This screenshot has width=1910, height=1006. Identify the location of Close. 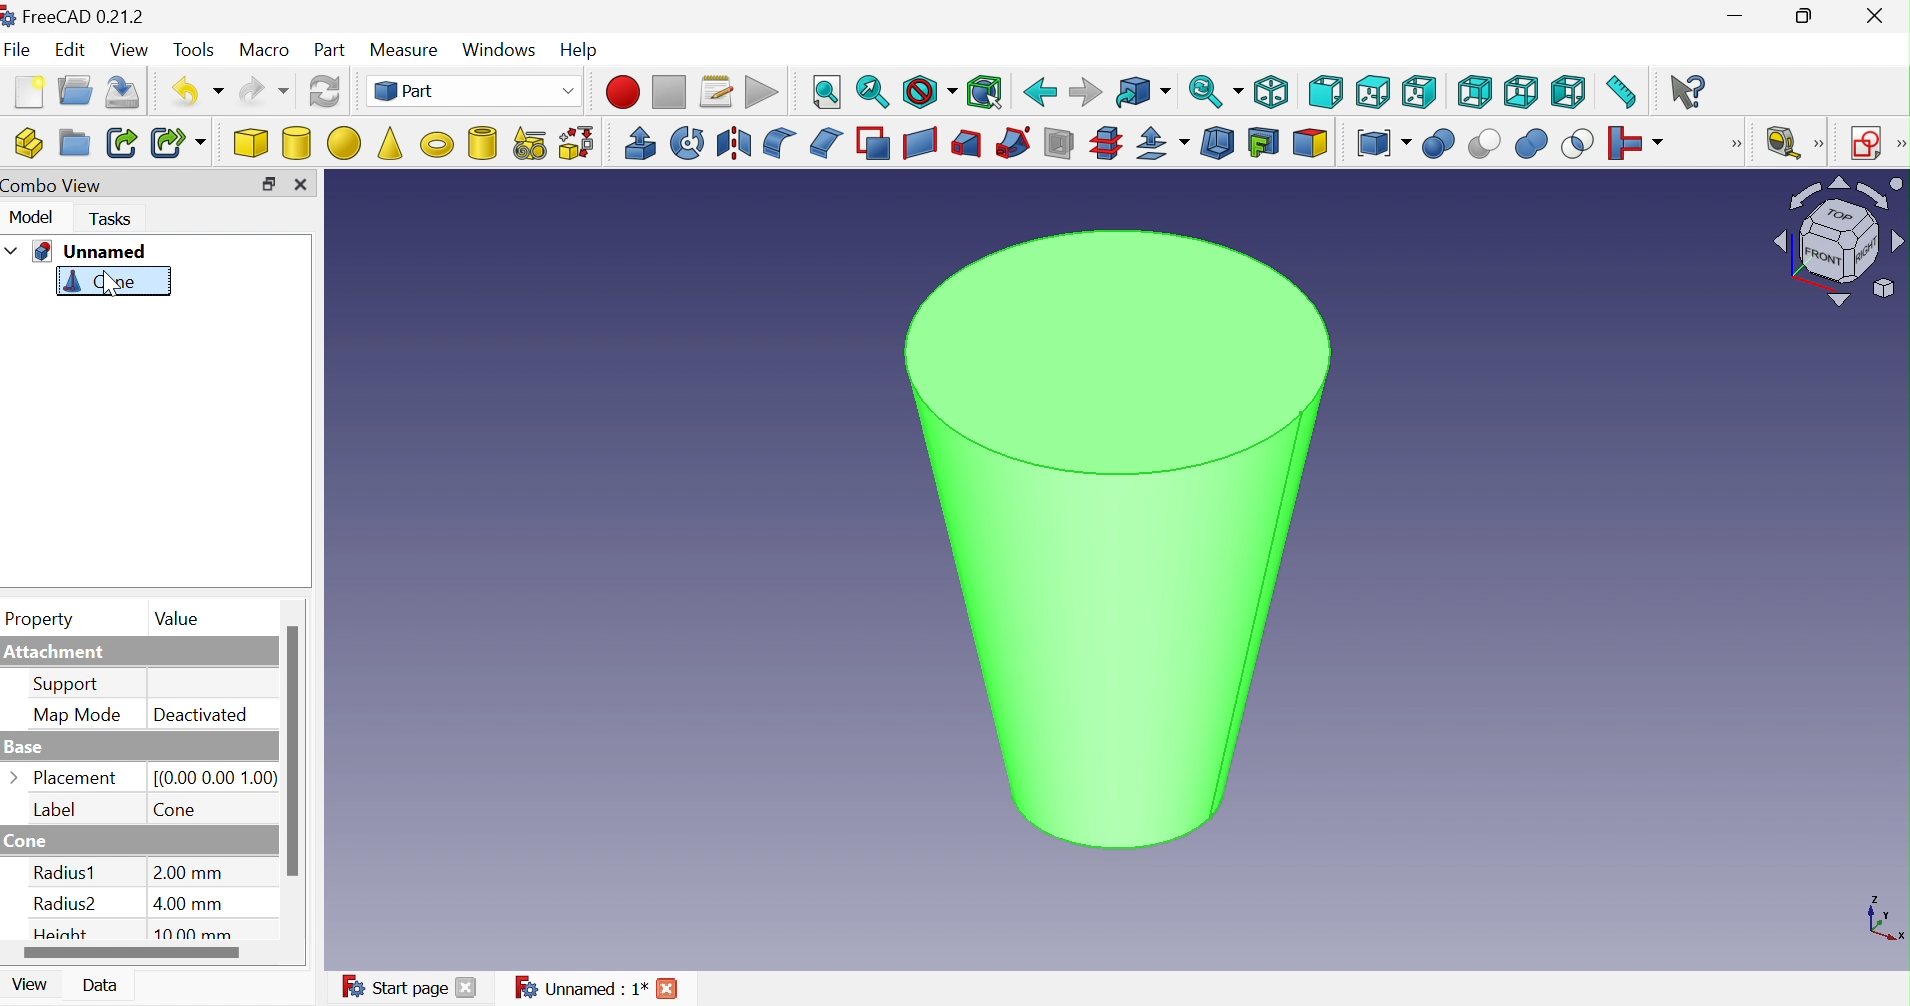
(465, 989).